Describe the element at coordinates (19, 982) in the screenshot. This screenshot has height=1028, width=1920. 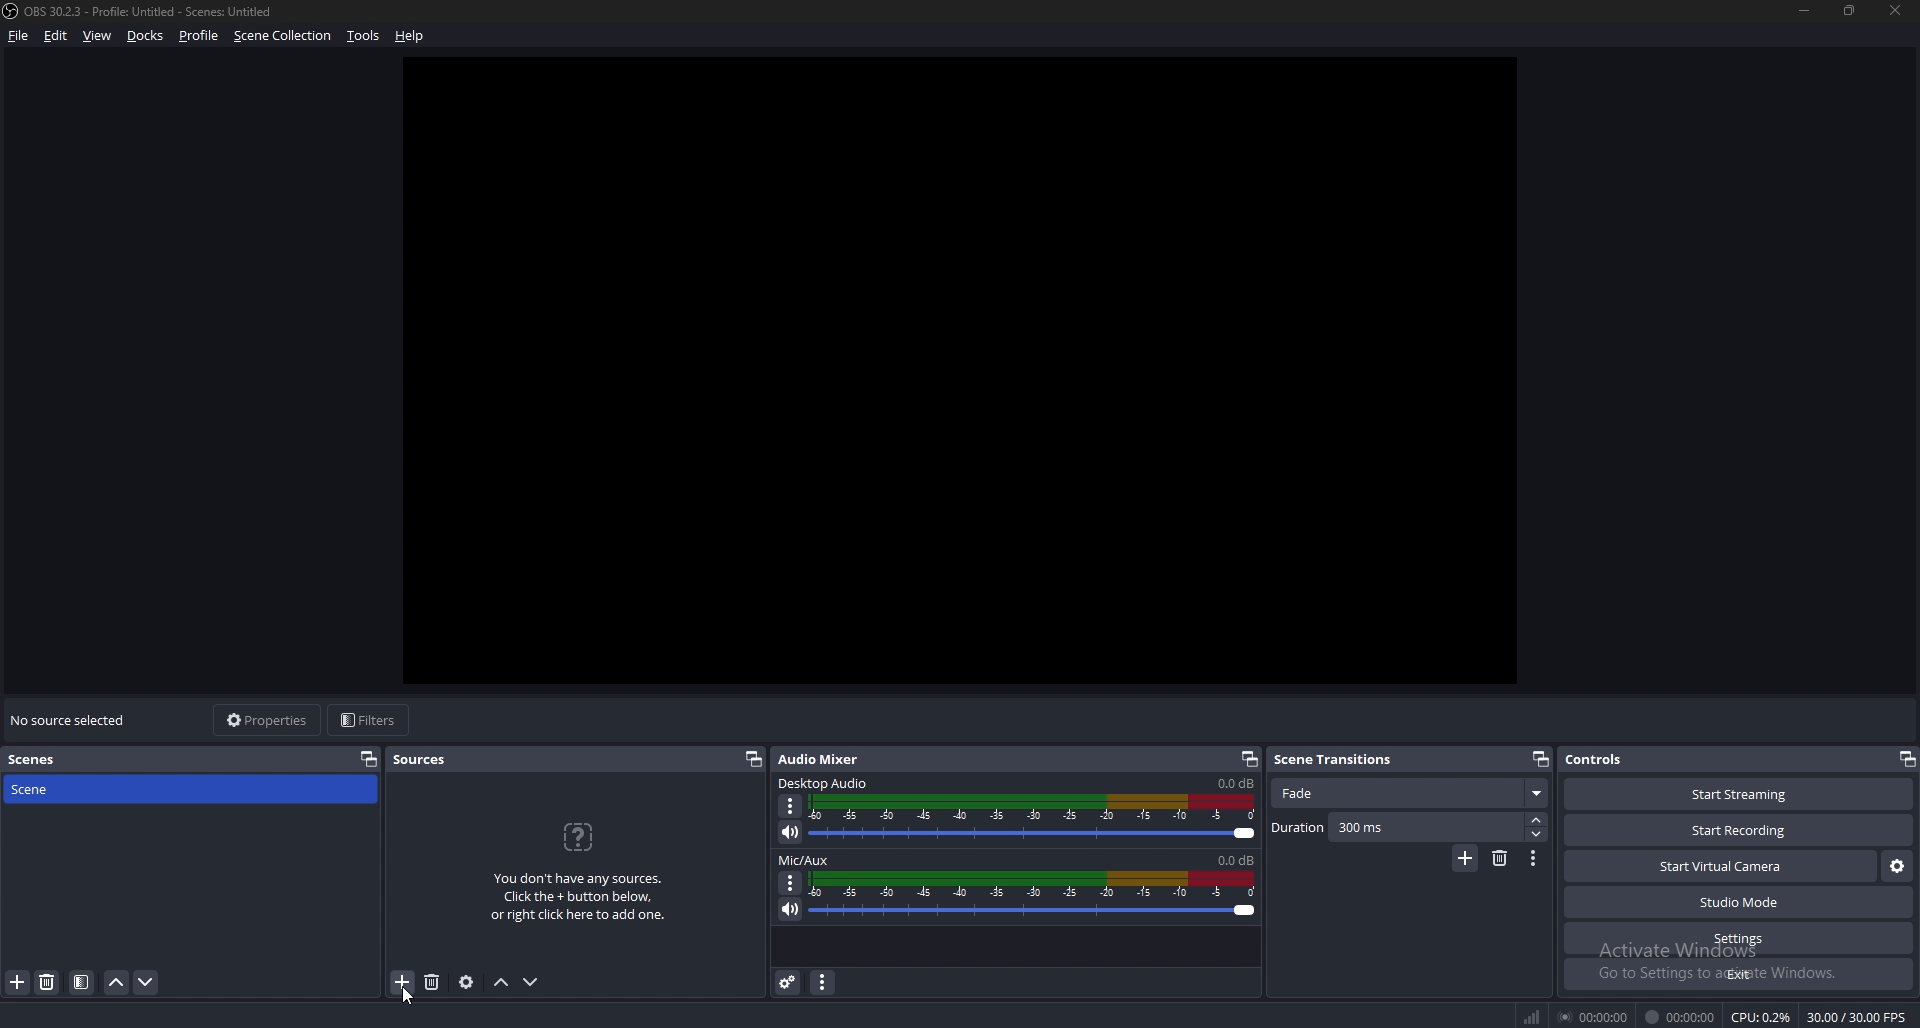
I see `add scene` at that location.